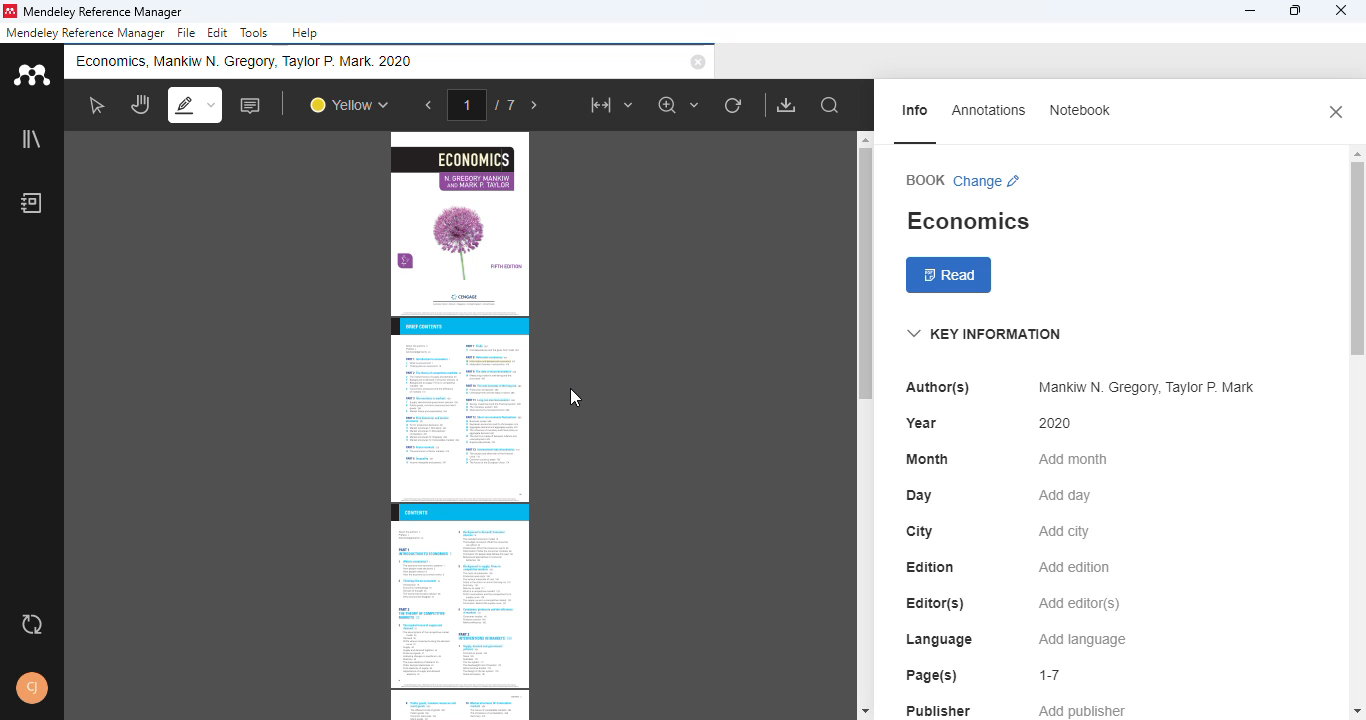 The image size is (1366, 720). Describe the element at coordinates (1342, 11) in the screenshot. I see `close` at that location.